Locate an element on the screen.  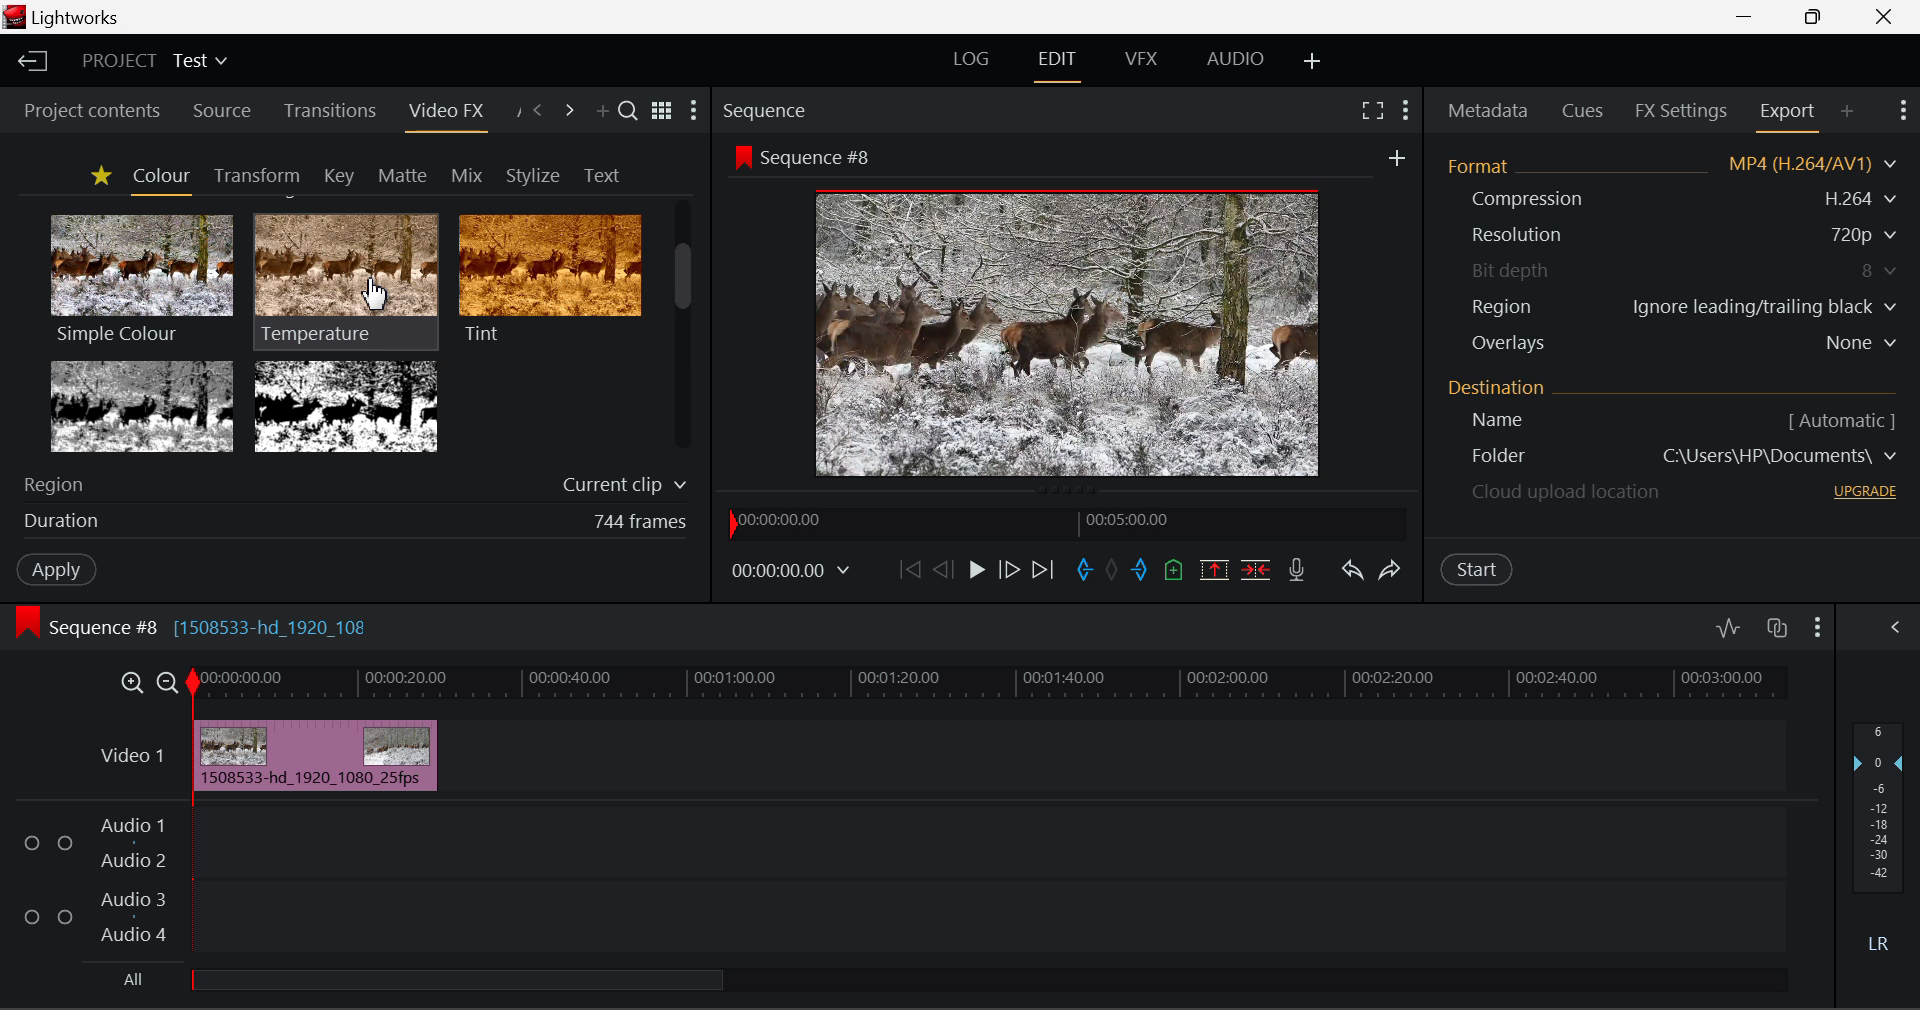
Start is located at coordinates (1478, 571).